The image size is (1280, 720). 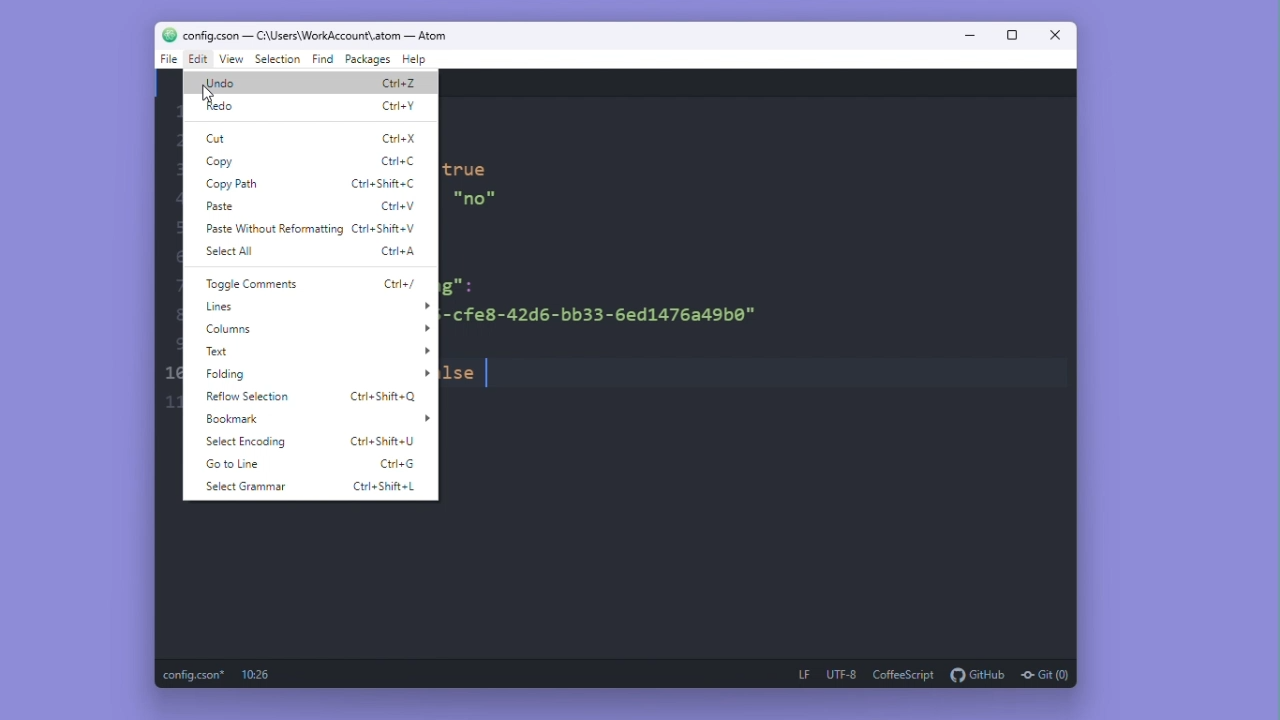 What do you see at coordinates (195, 675) in the screenshot?
I see `config.cson` at bounding box center [195, 675].